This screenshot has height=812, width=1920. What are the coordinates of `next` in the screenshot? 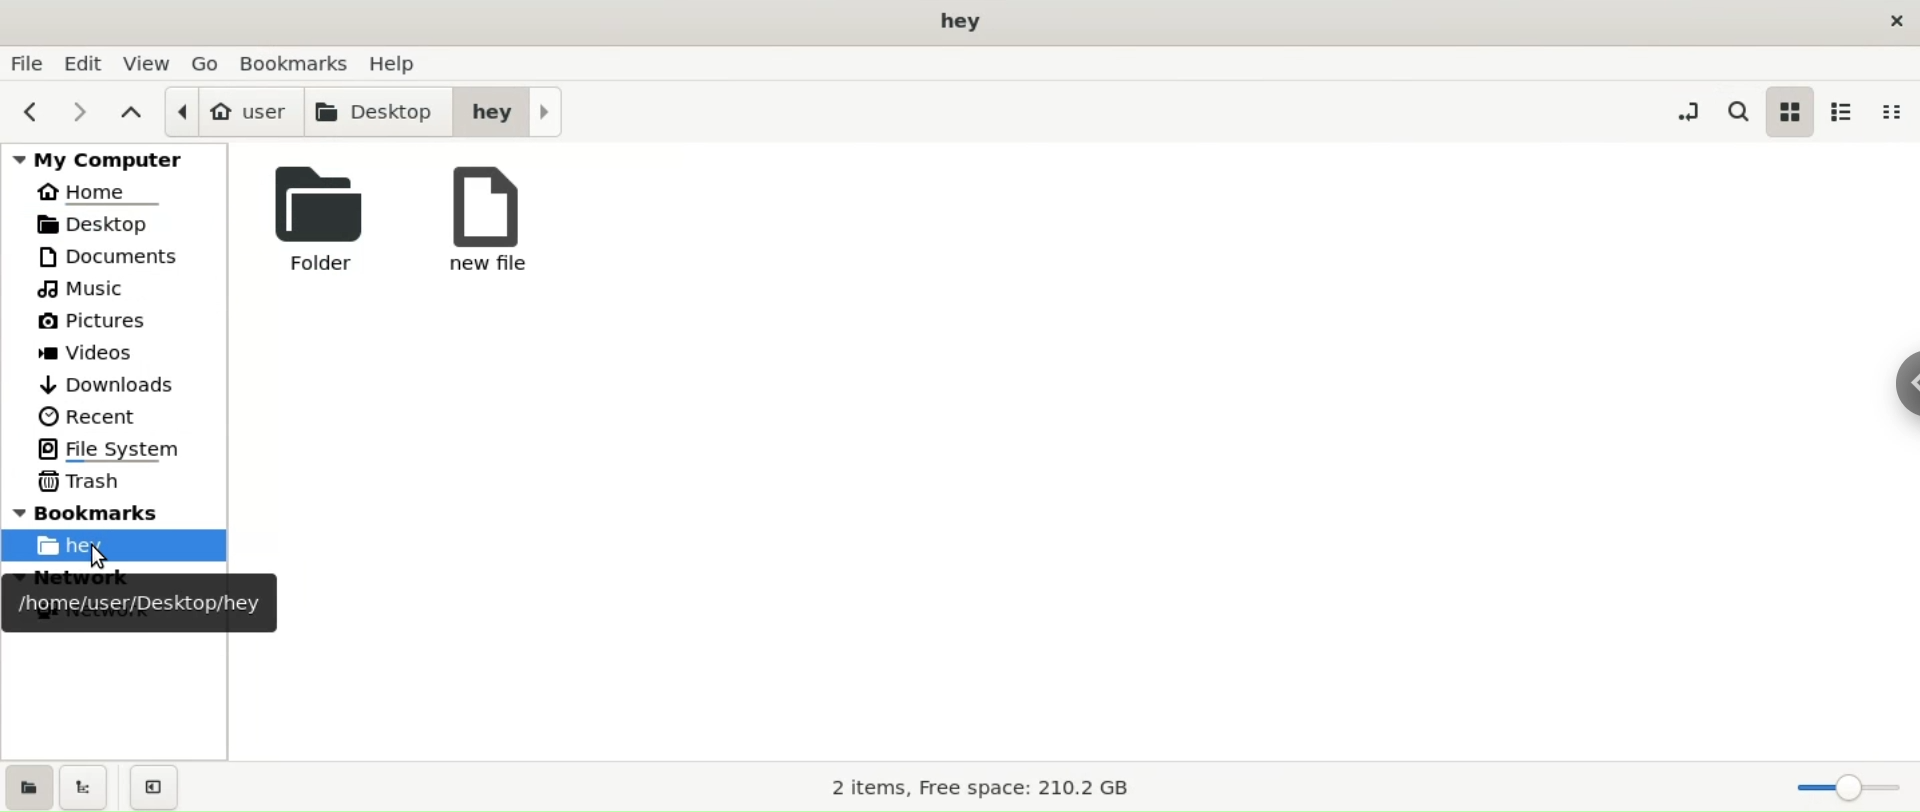 It's located at (84, 110).